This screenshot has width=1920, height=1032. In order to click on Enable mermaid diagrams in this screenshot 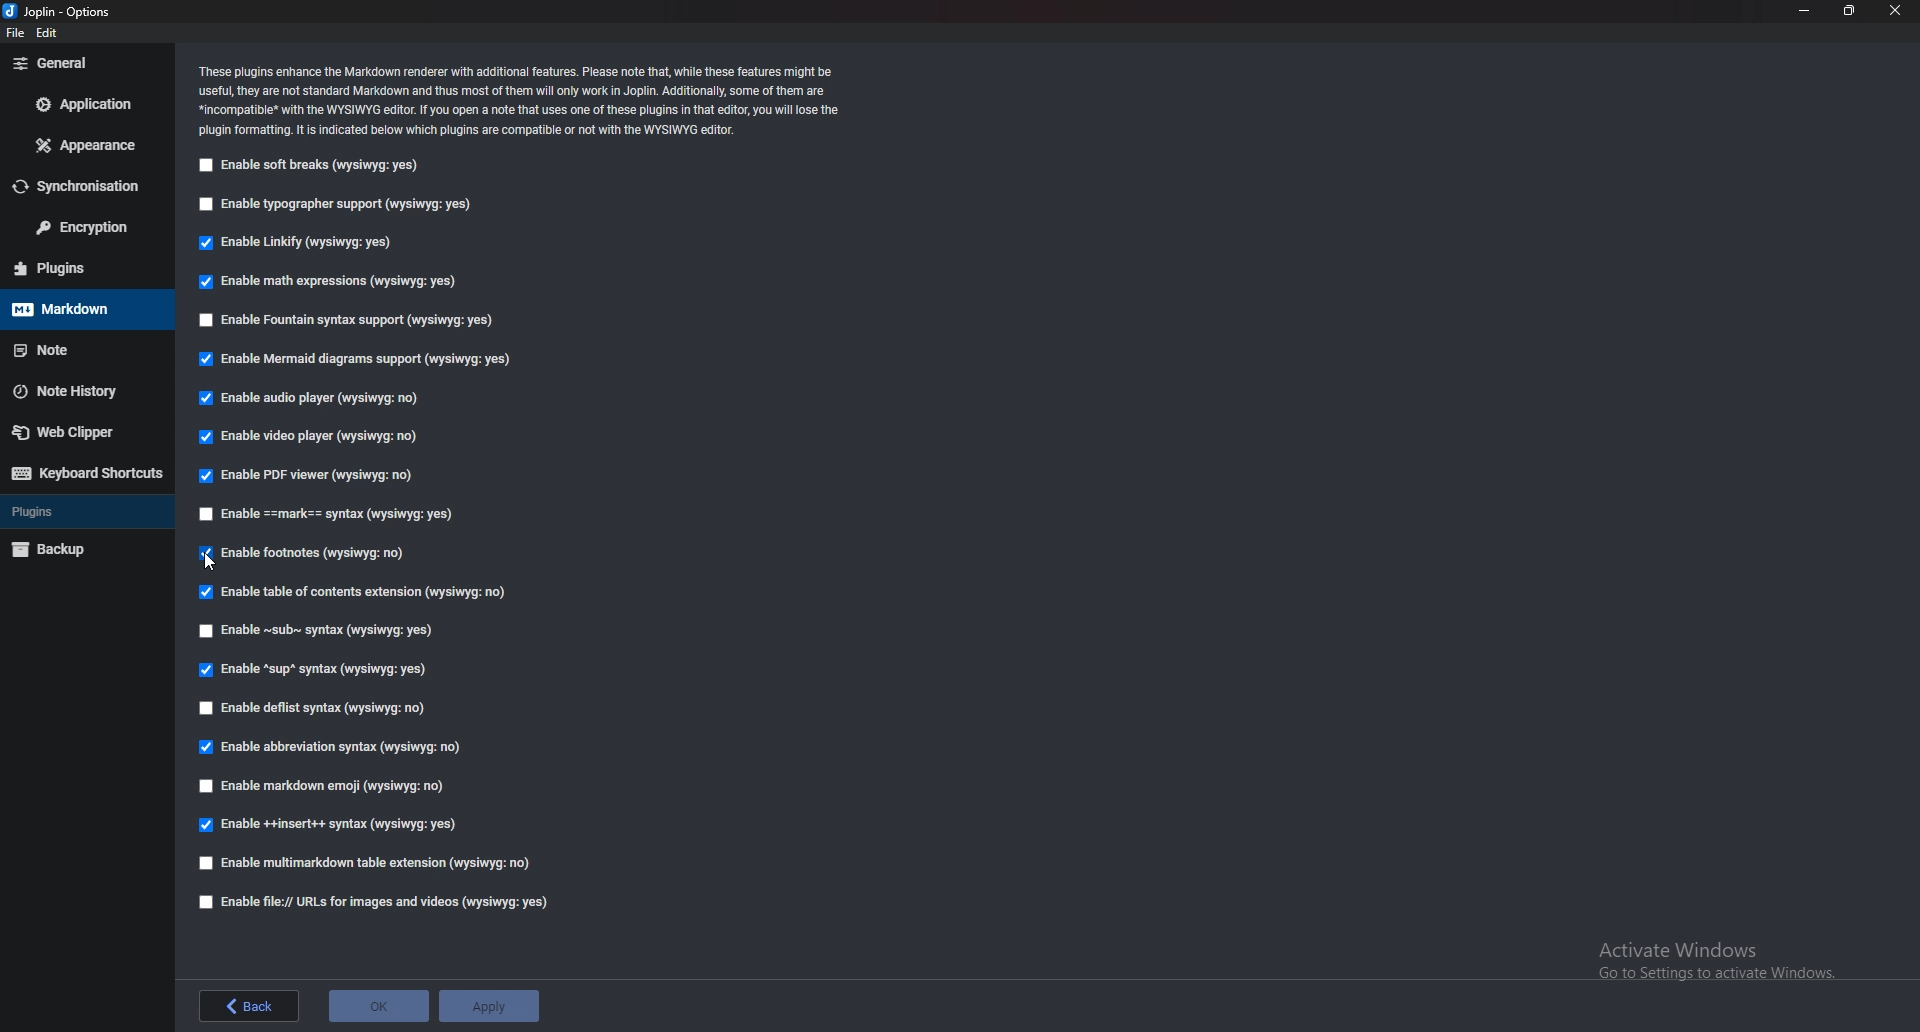, I will do `click(350, 359)`.